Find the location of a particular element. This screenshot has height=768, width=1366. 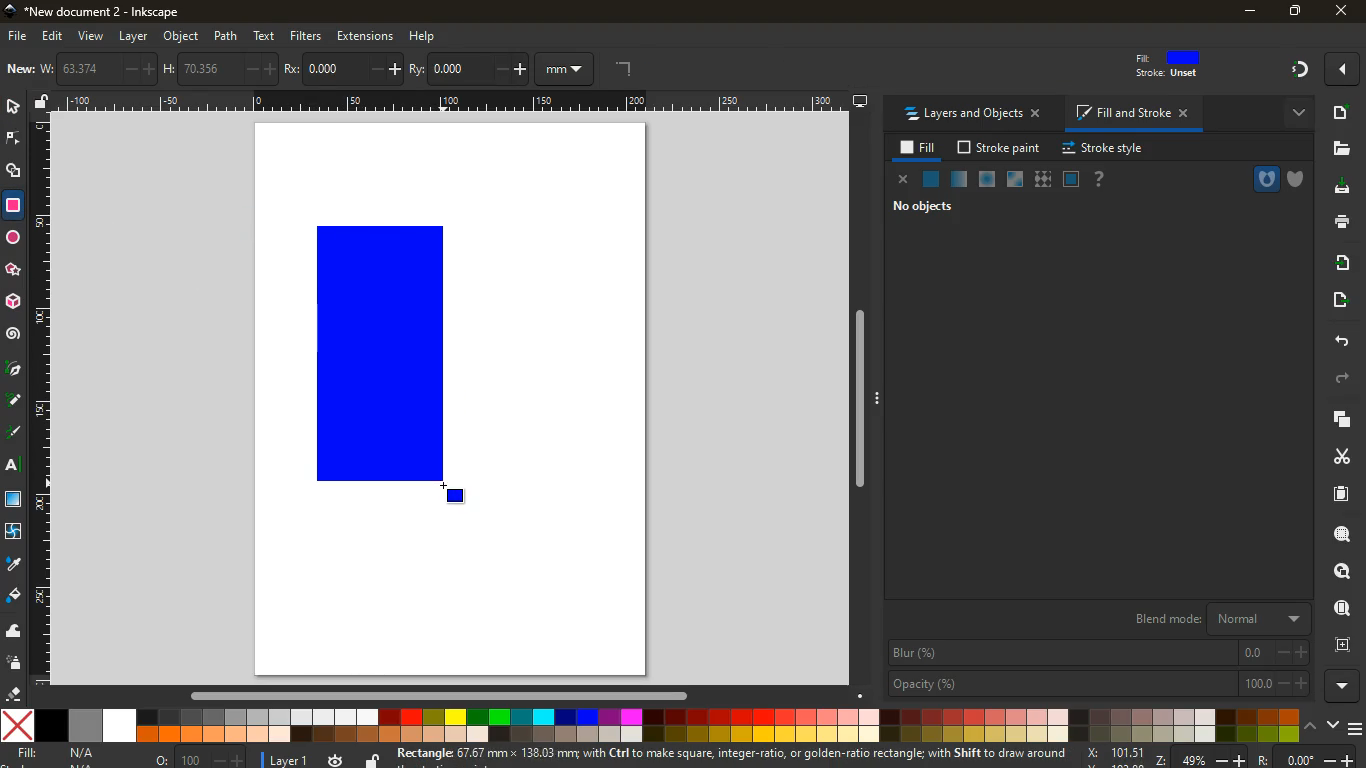

o is located at coordinates (201, 758).